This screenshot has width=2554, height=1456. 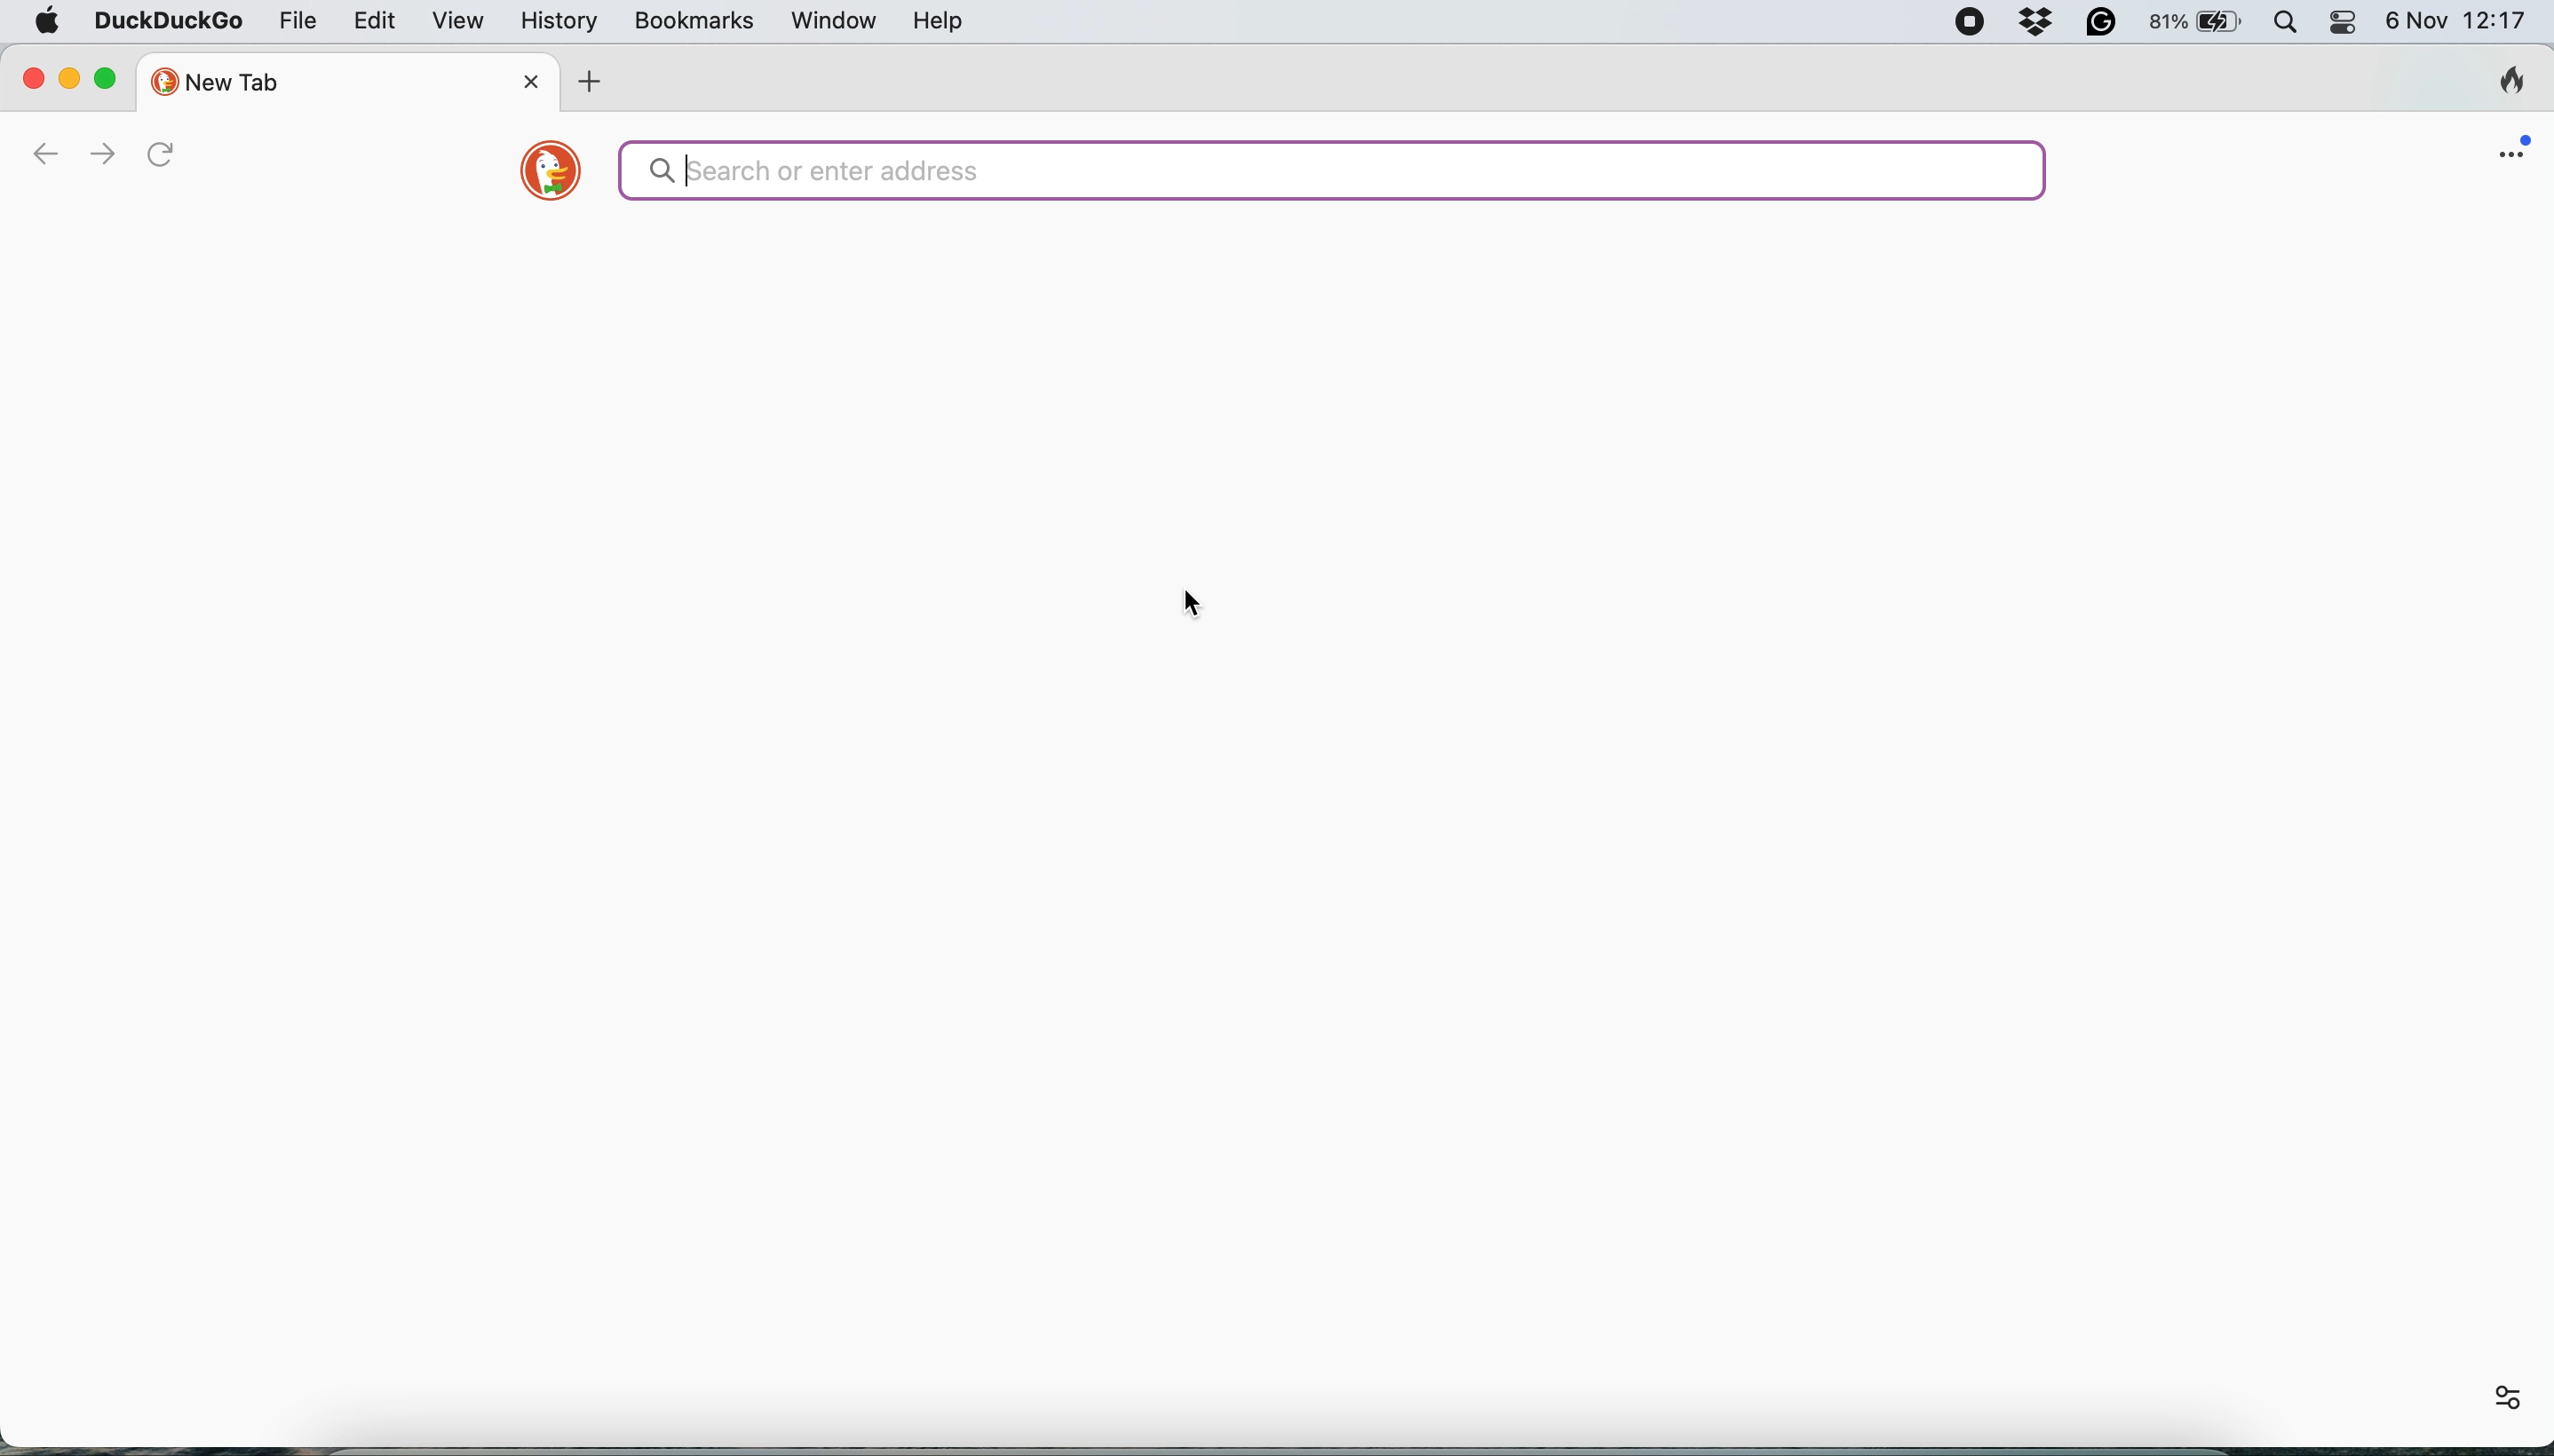 I want to click on spotlight search, so click(x=2288, y=24).